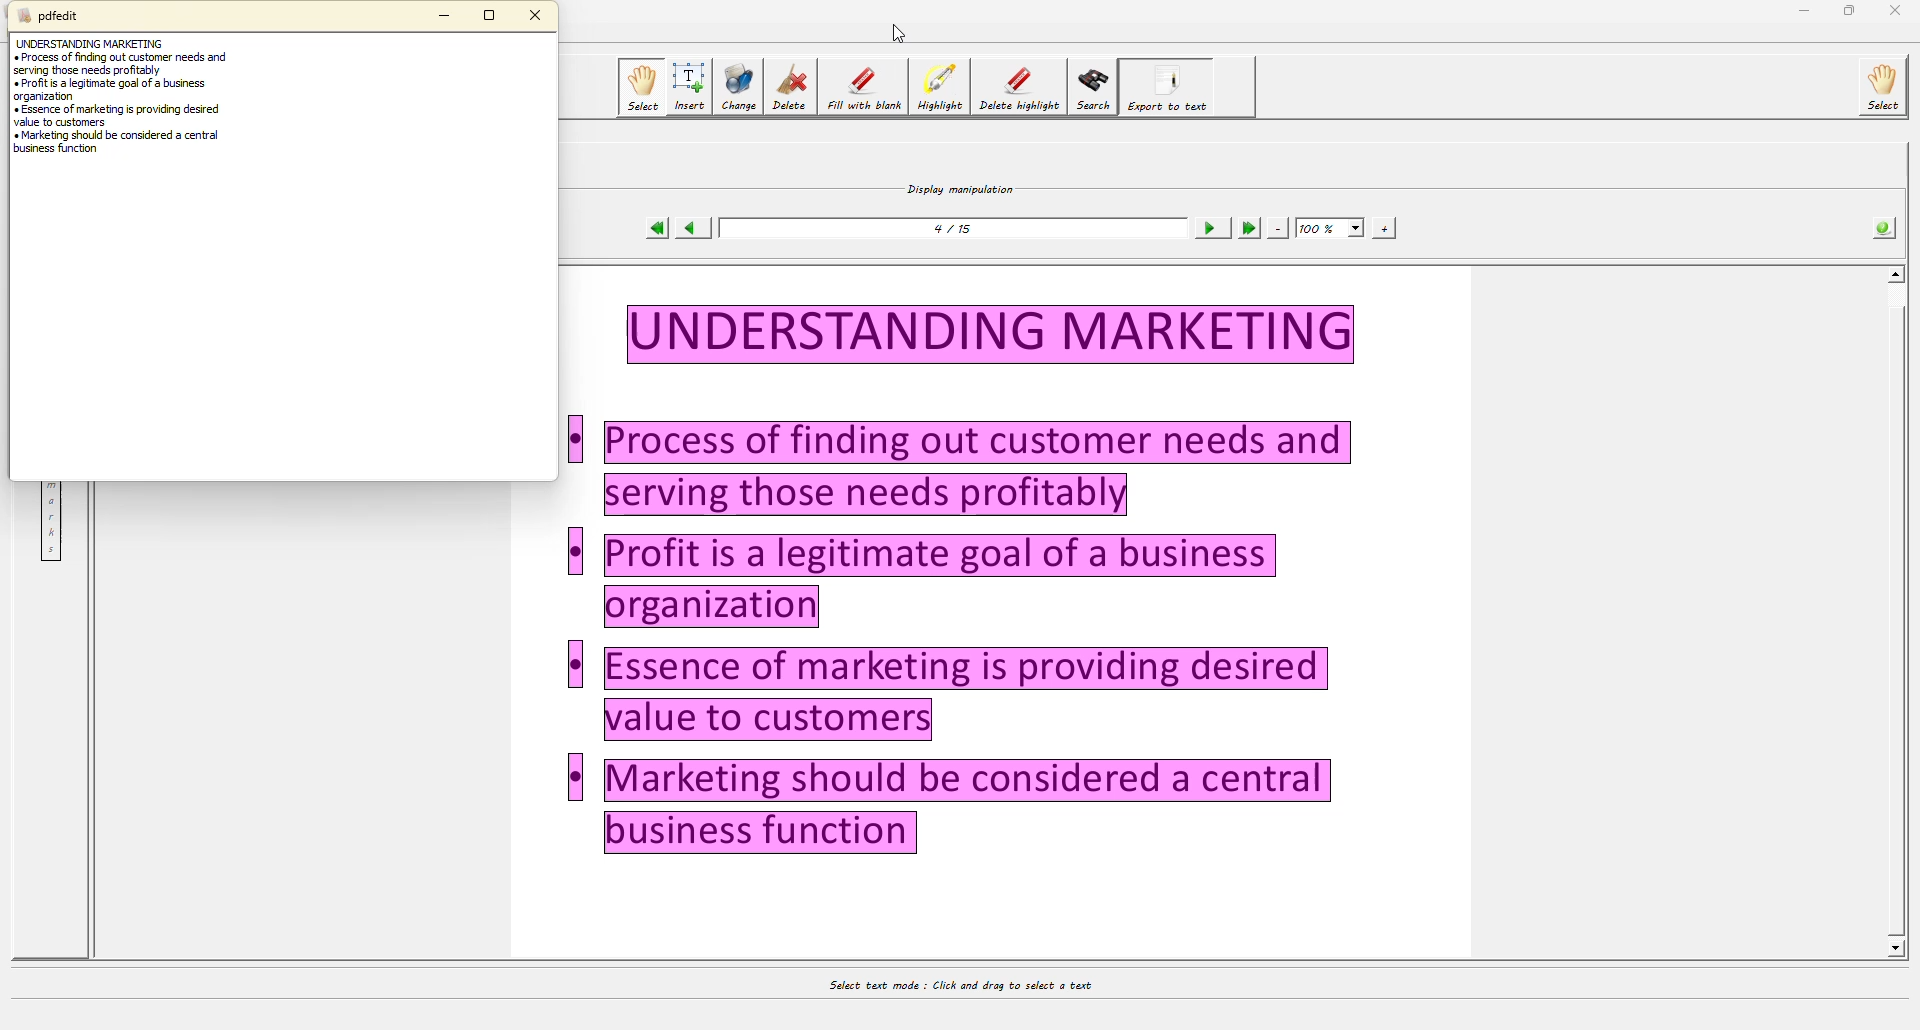 Image resolution: width=1920 pixels, height=1030 pixels. What do you see at coordinates (1246, 229) in the screenshot?
I see `last page` at bounding box center [1246, 229].